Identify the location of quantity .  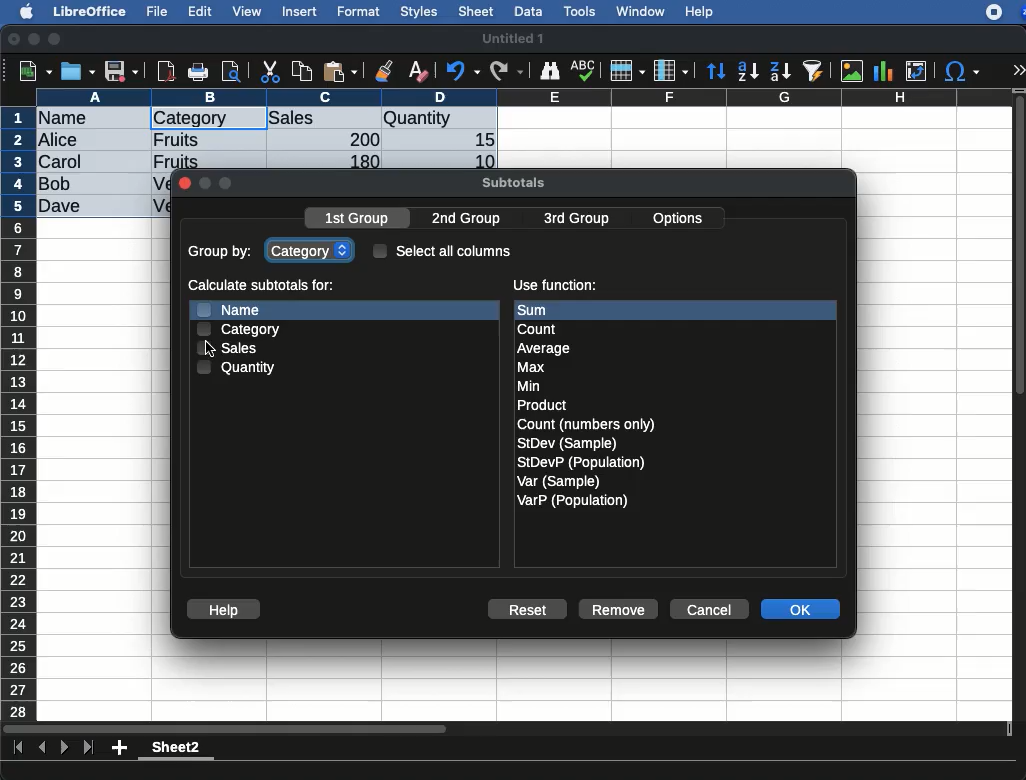
(238, 367).